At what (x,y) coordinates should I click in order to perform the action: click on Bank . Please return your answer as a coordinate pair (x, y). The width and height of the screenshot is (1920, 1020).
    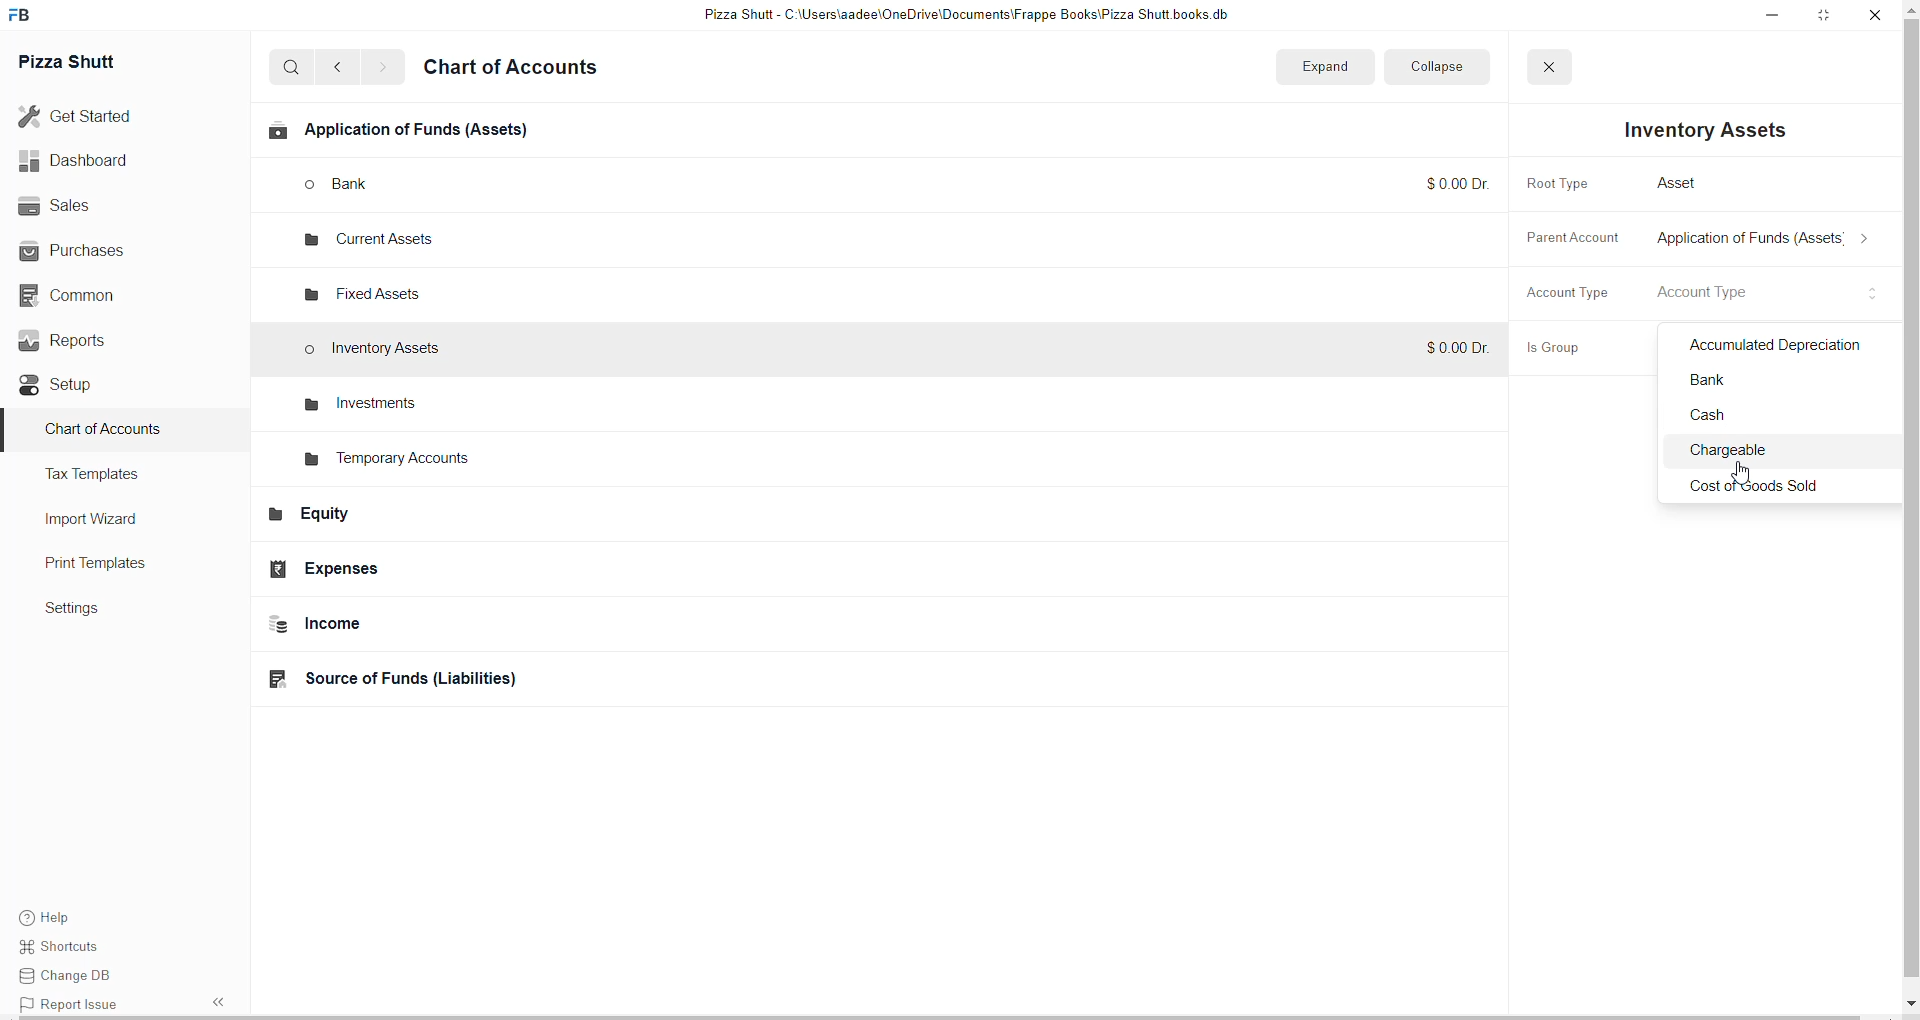
    Looking at the image, I should click on (1780, 384).